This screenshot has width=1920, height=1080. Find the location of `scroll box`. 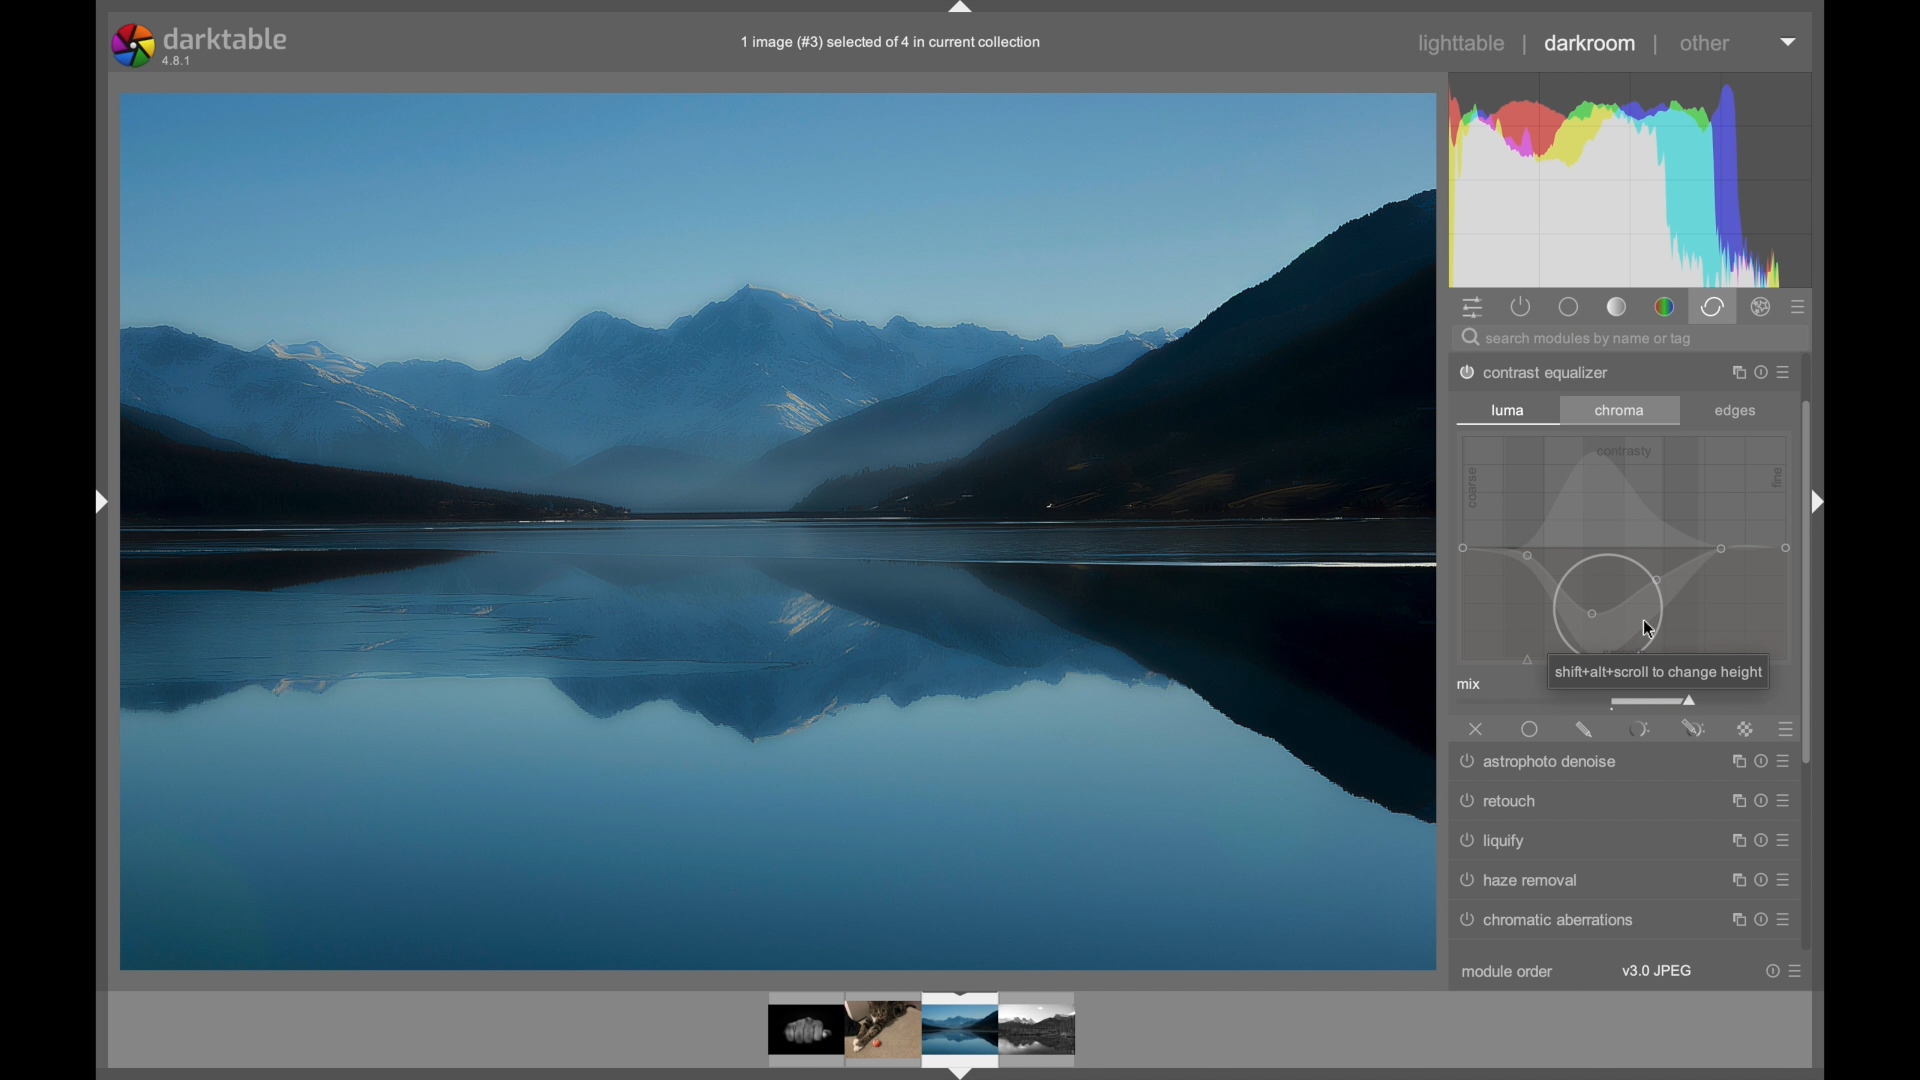

scroll box is located at coordinates (1807, 636).